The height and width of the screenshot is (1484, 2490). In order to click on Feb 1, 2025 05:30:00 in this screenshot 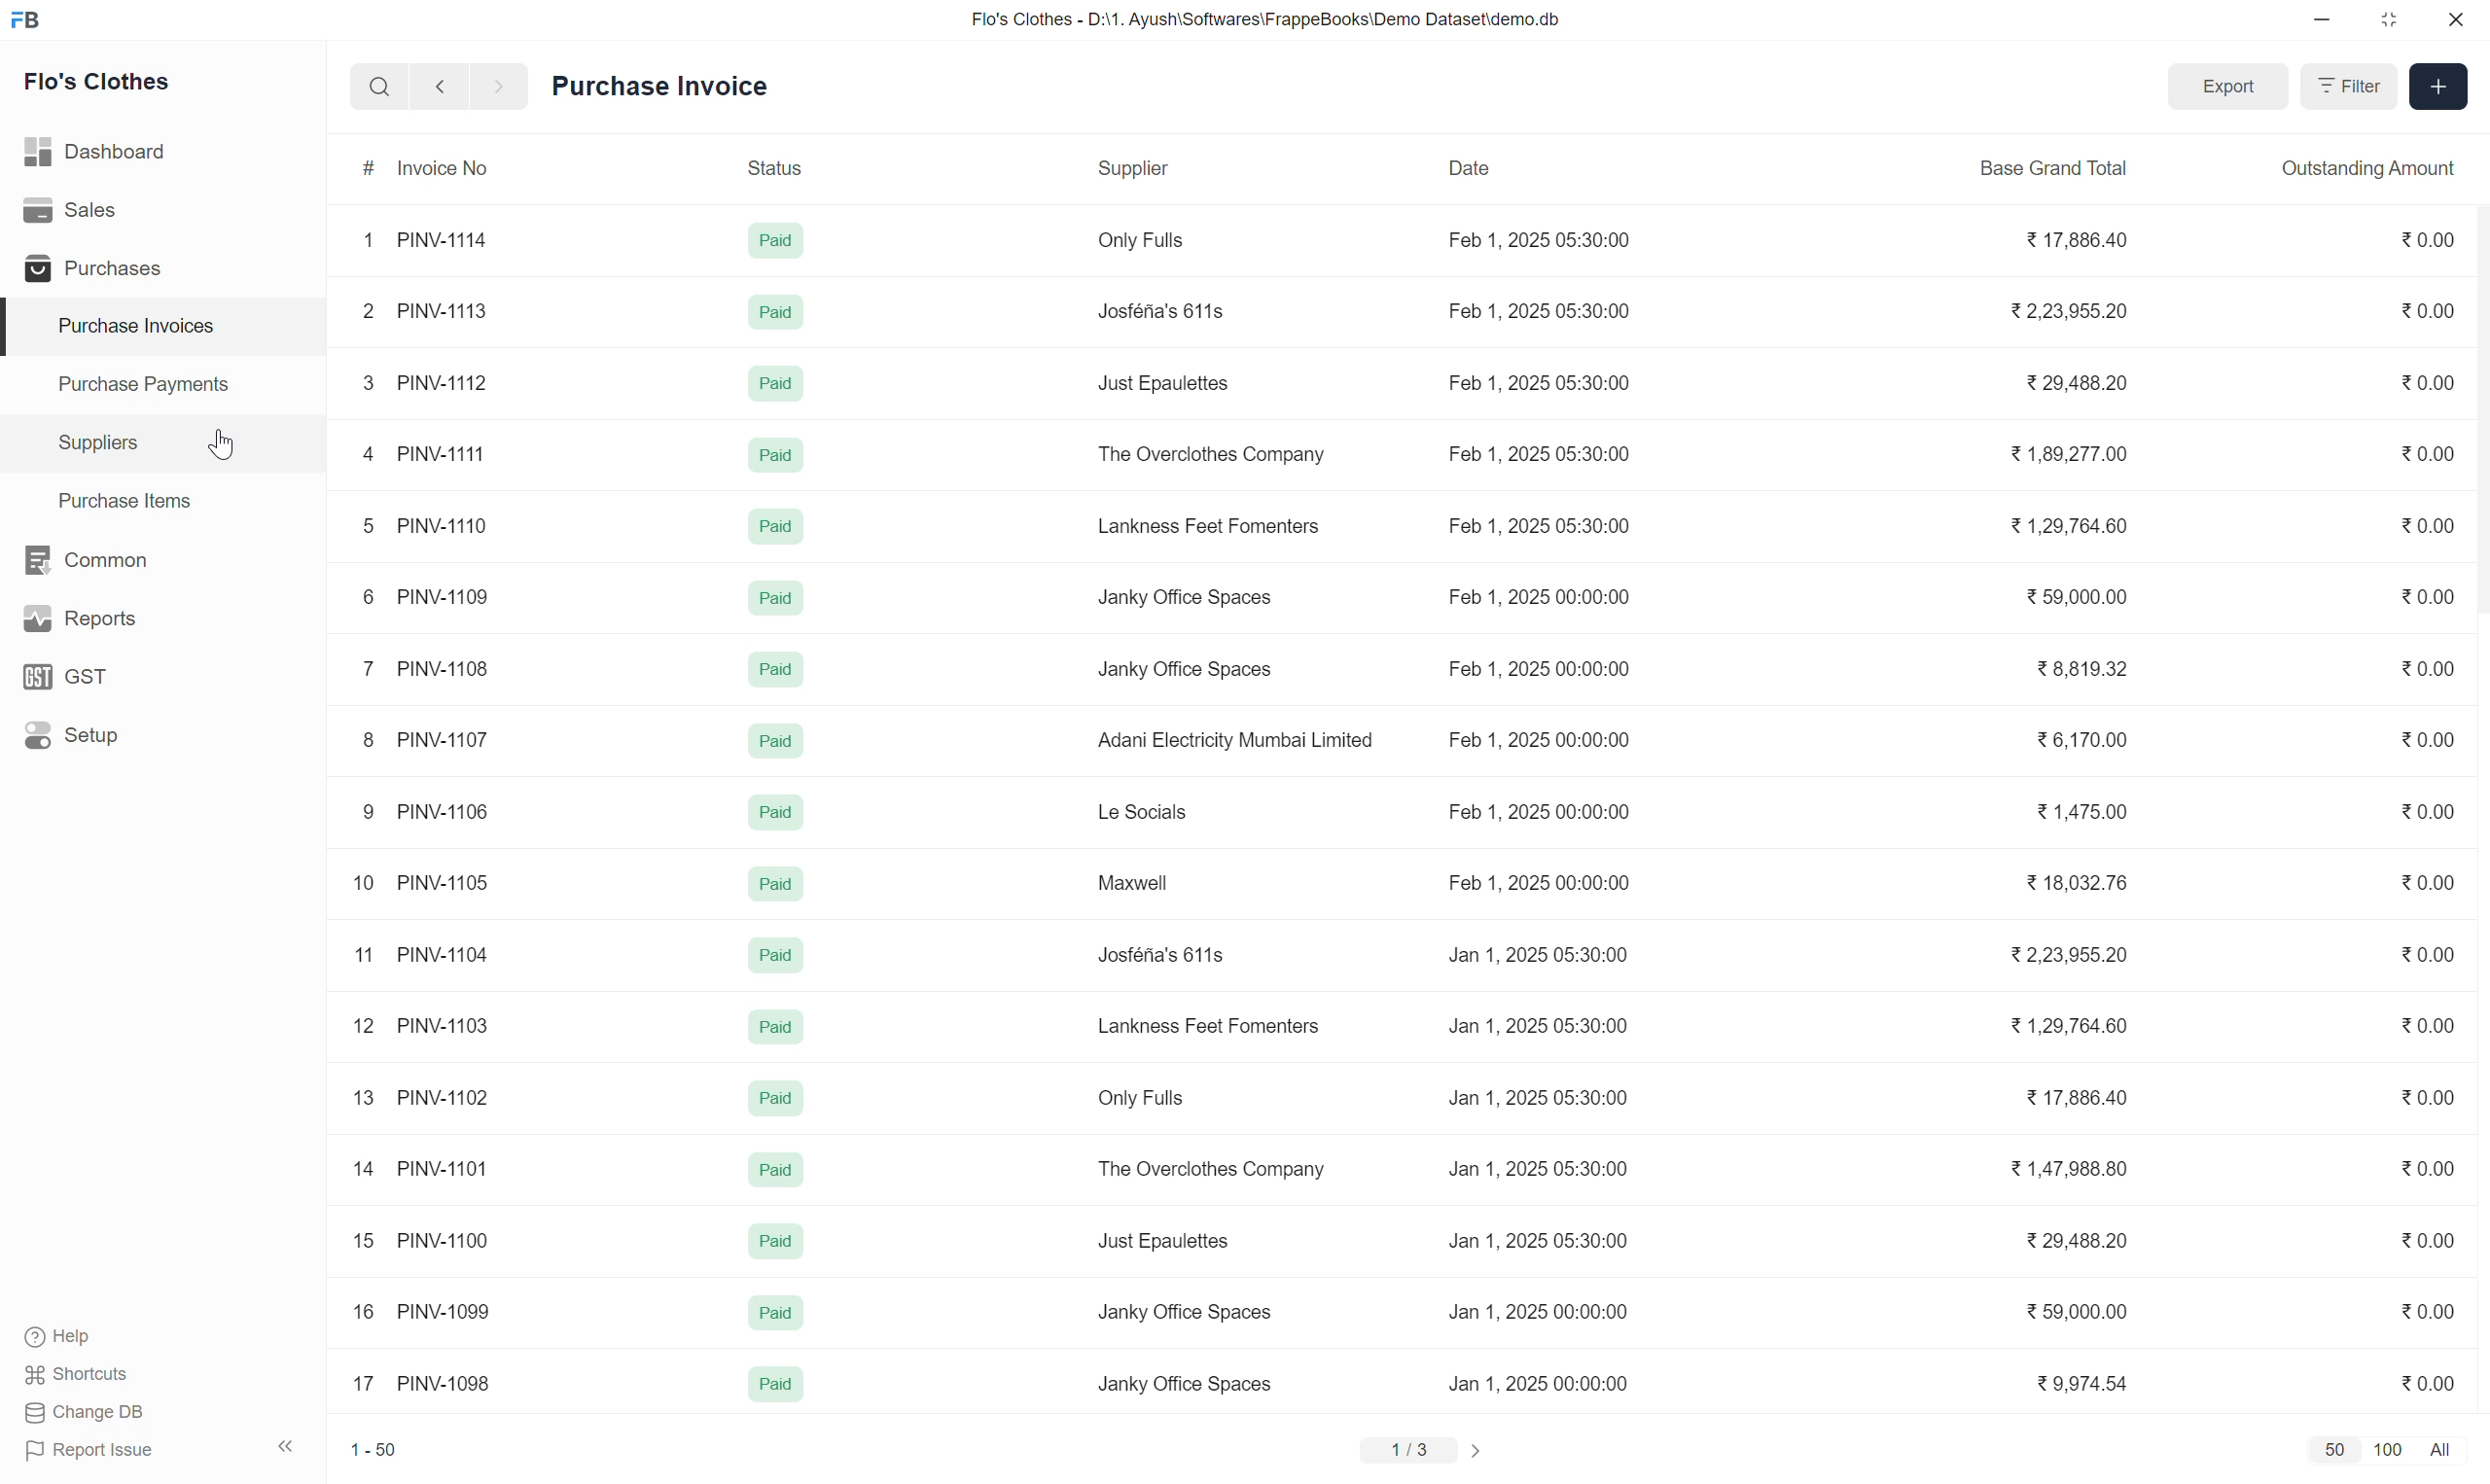, I will do `click(1539, 311)`.